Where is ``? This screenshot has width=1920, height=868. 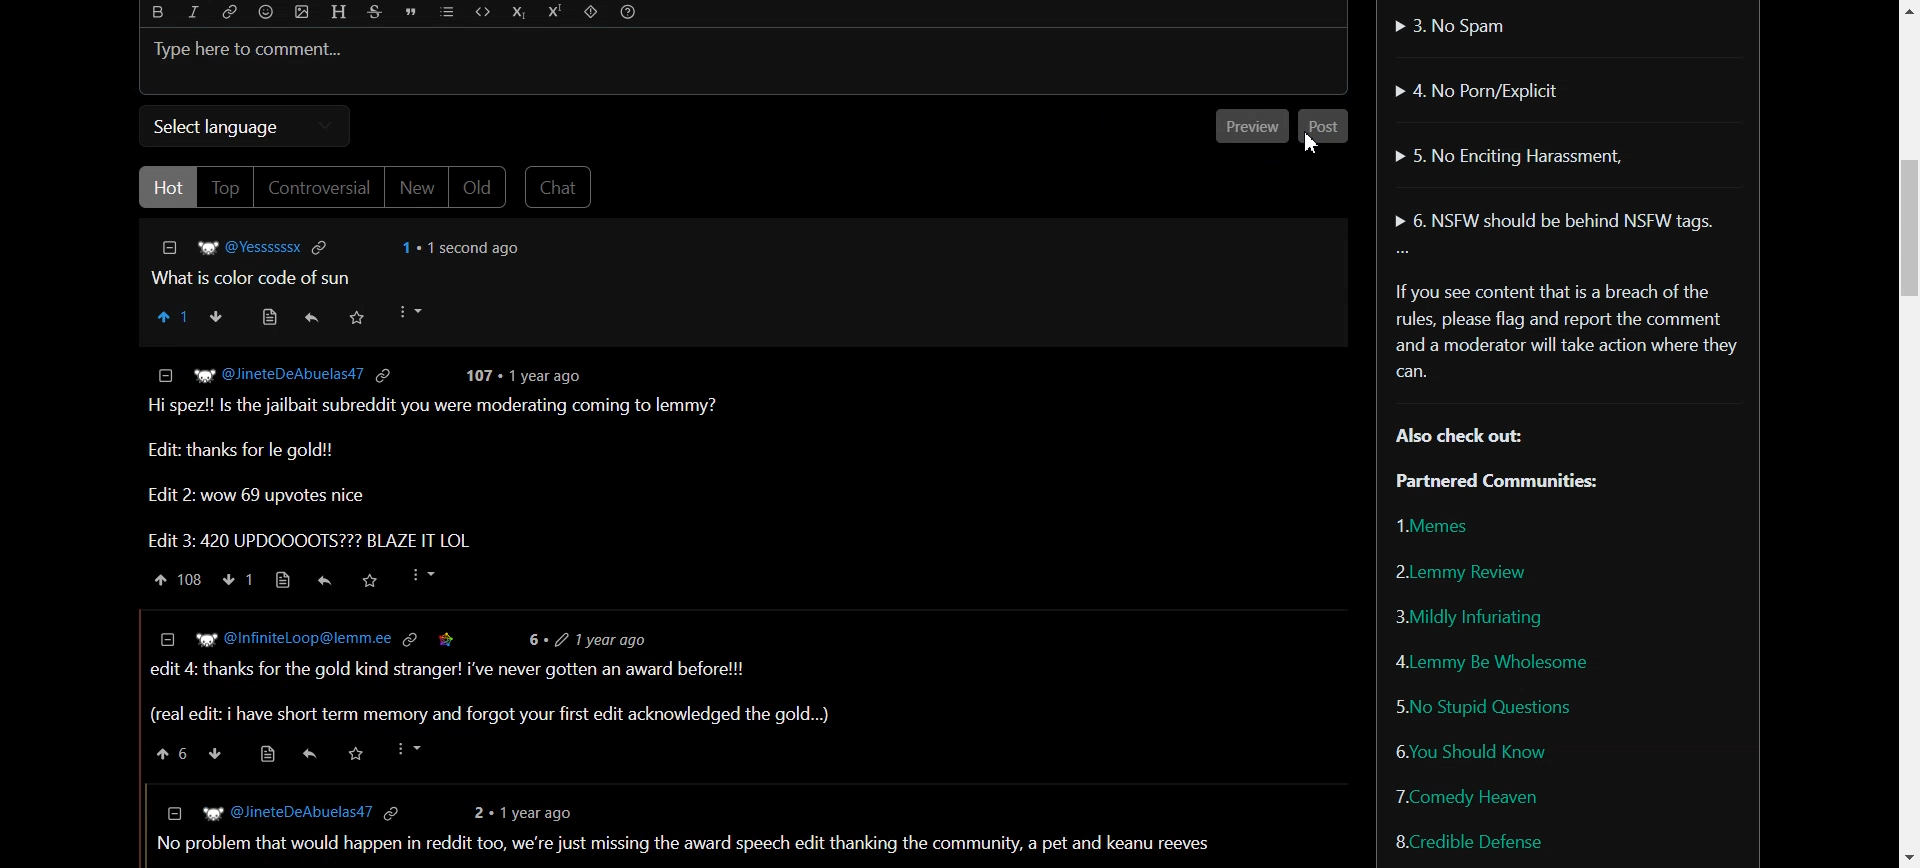
 is located at coordinates (170, 246).